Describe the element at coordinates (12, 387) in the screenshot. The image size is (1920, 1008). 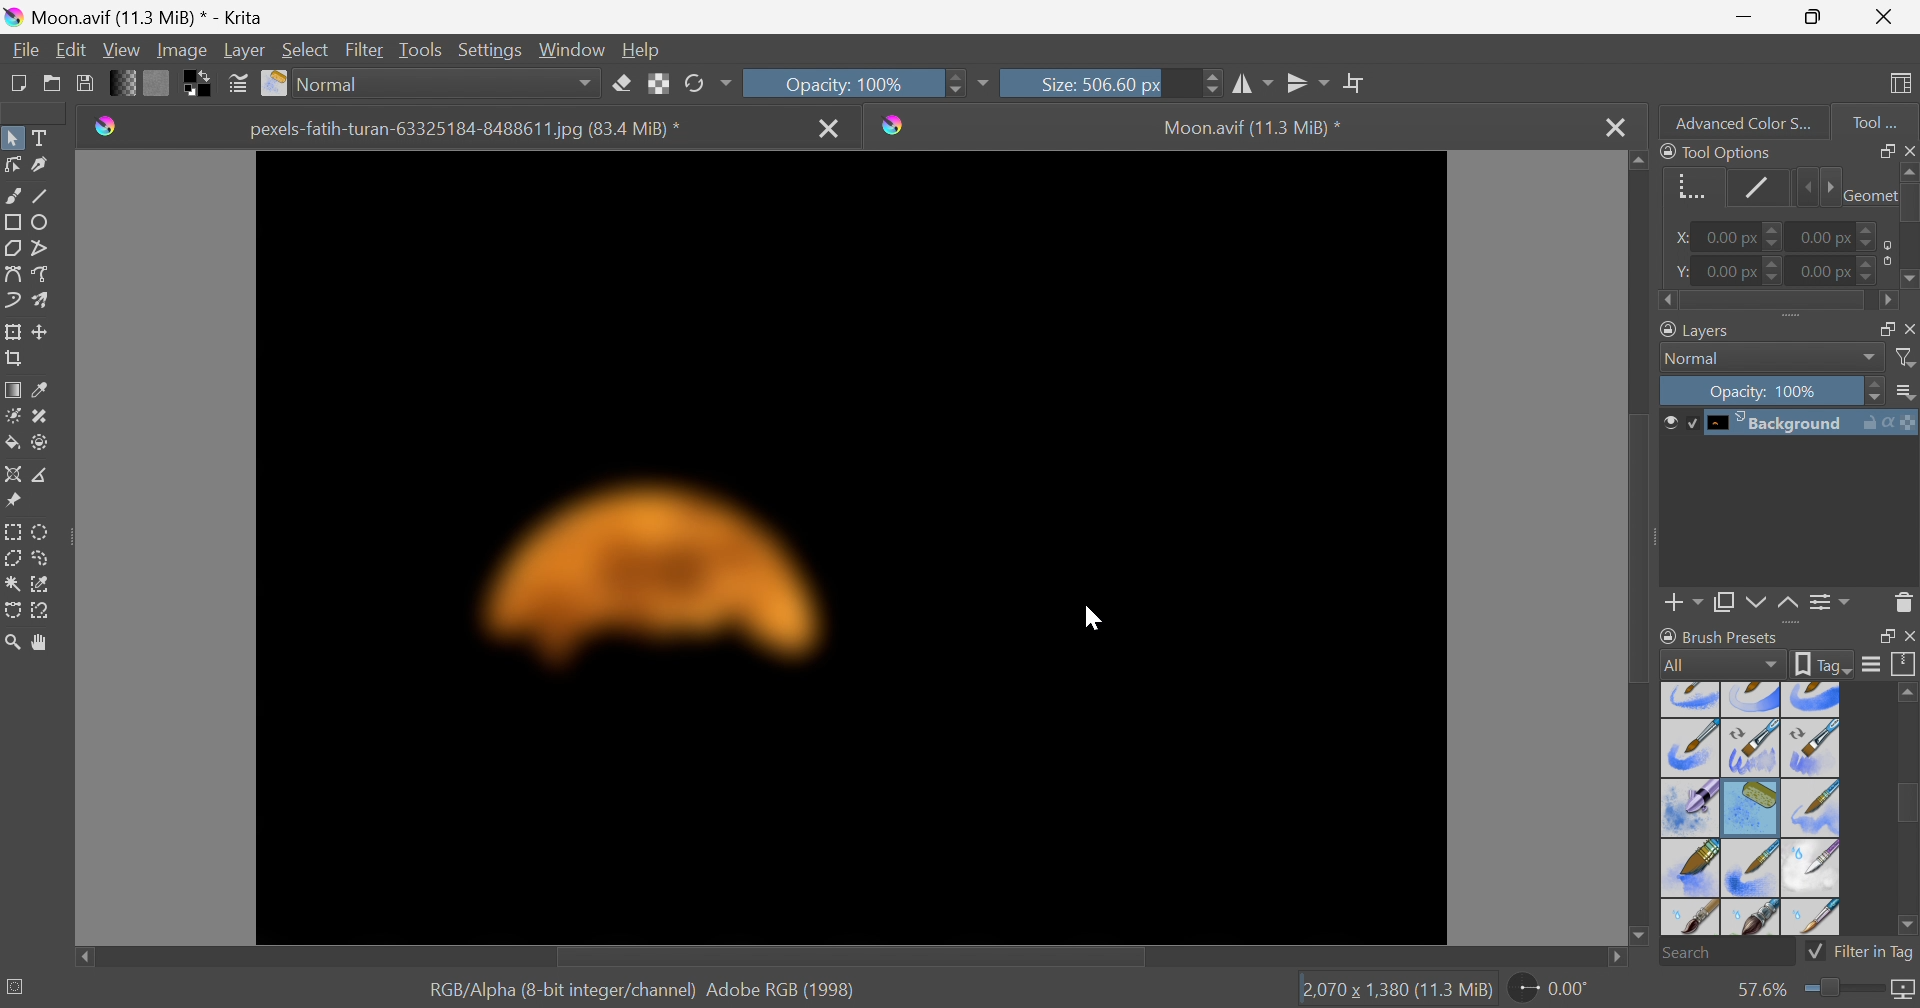
I see `Draw a gradient` at that location.